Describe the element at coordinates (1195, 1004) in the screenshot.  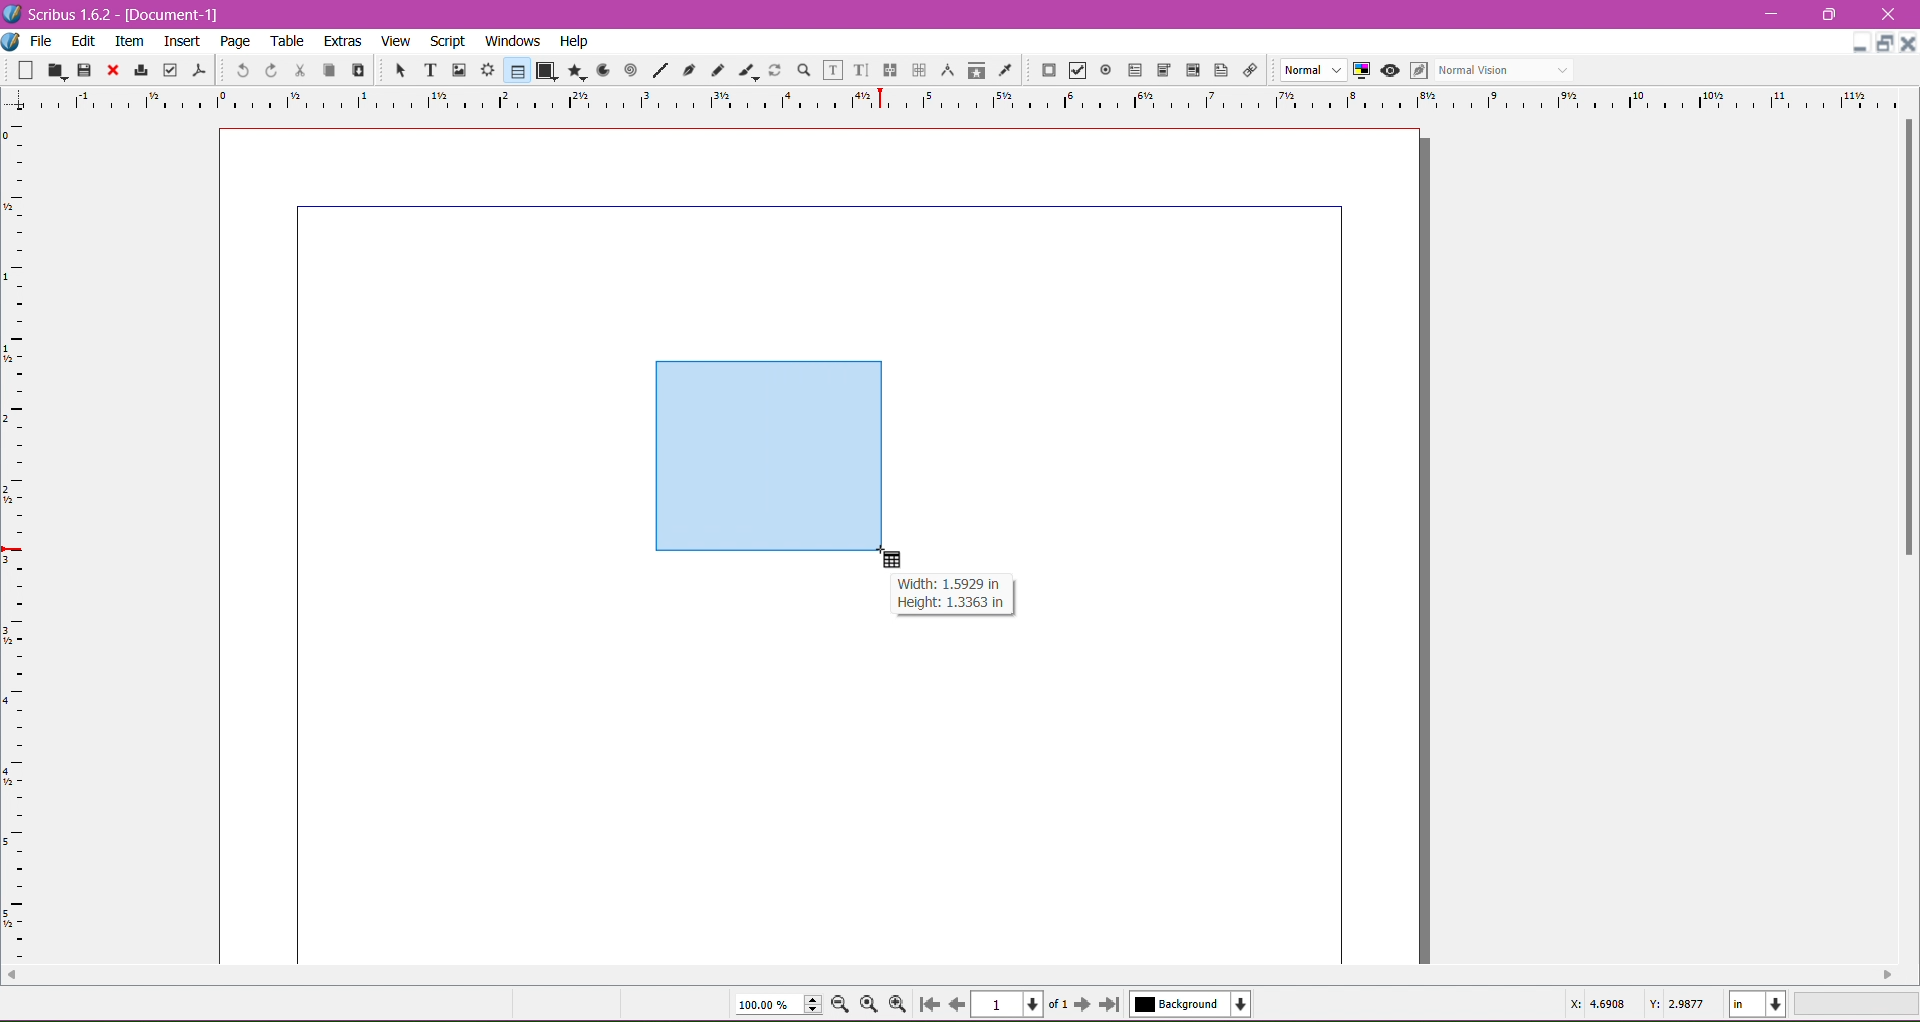
I see `Background` at that location.